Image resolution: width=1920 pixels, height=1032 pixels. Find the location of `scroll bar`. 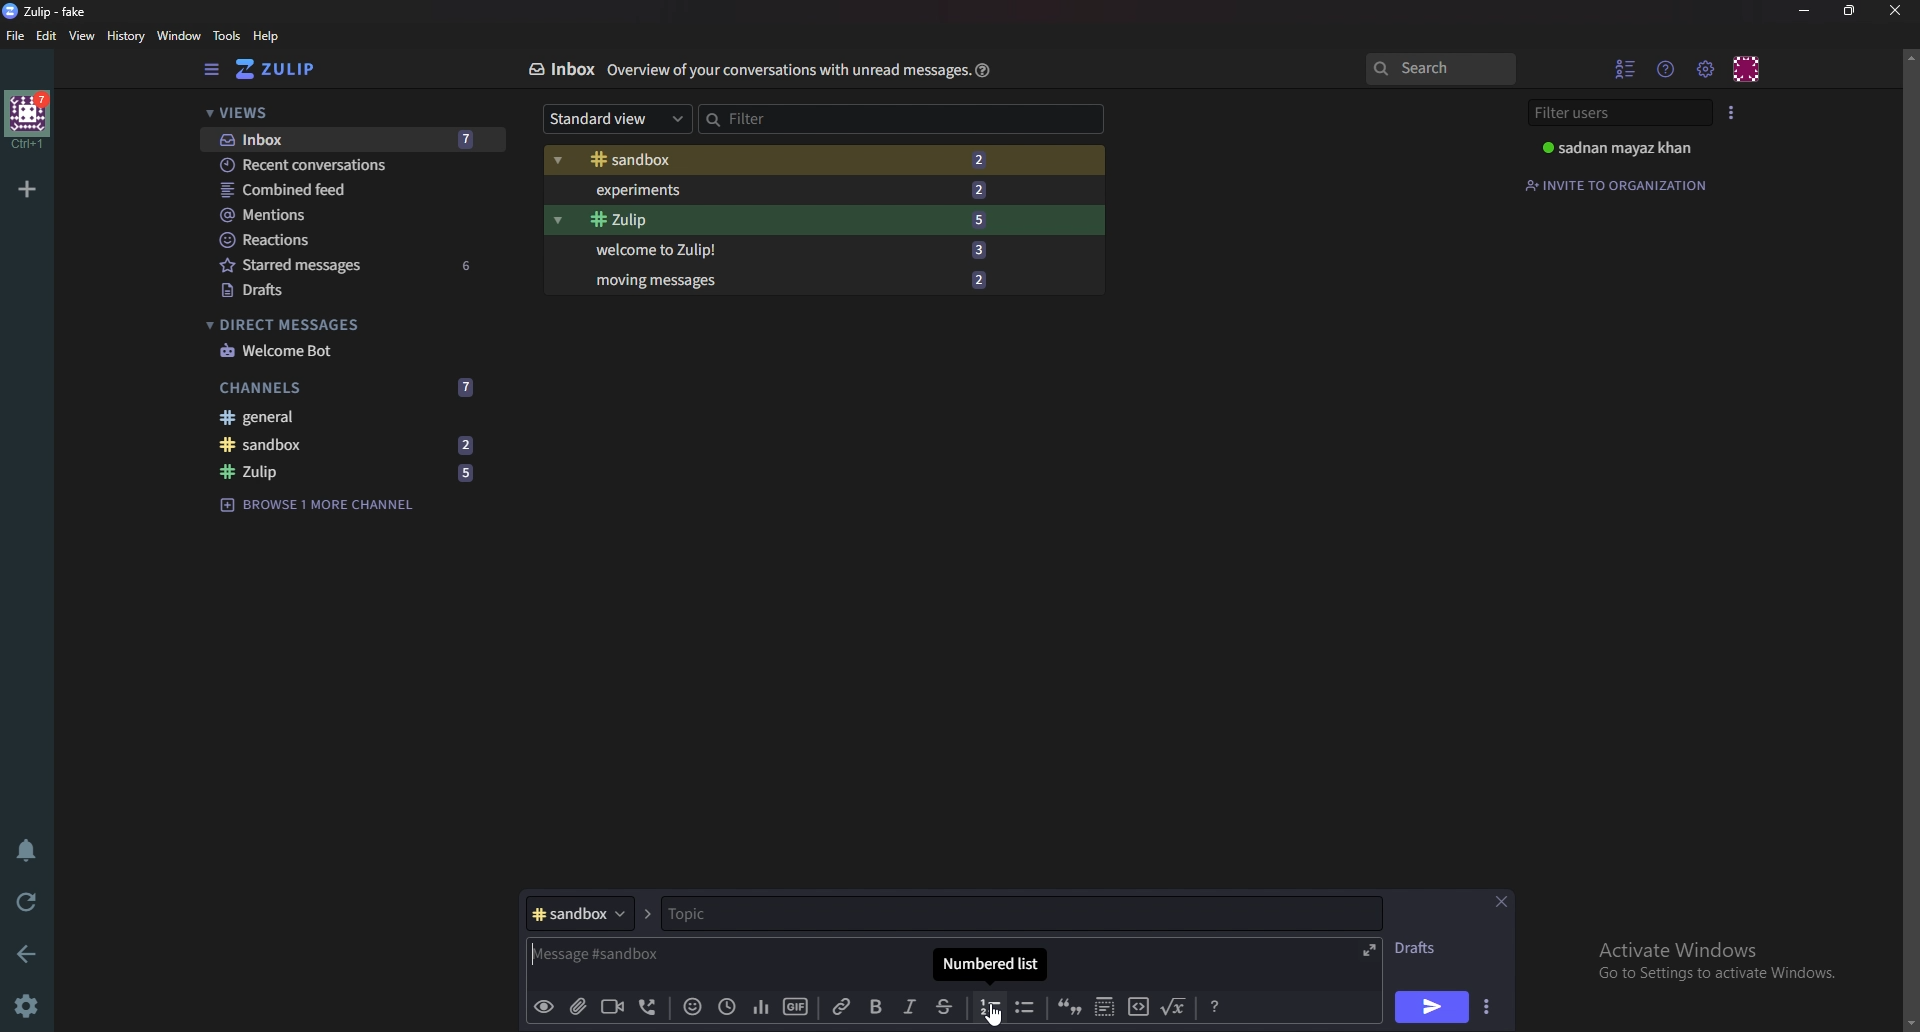

scroll bar is located at coordinates (1910, 538).